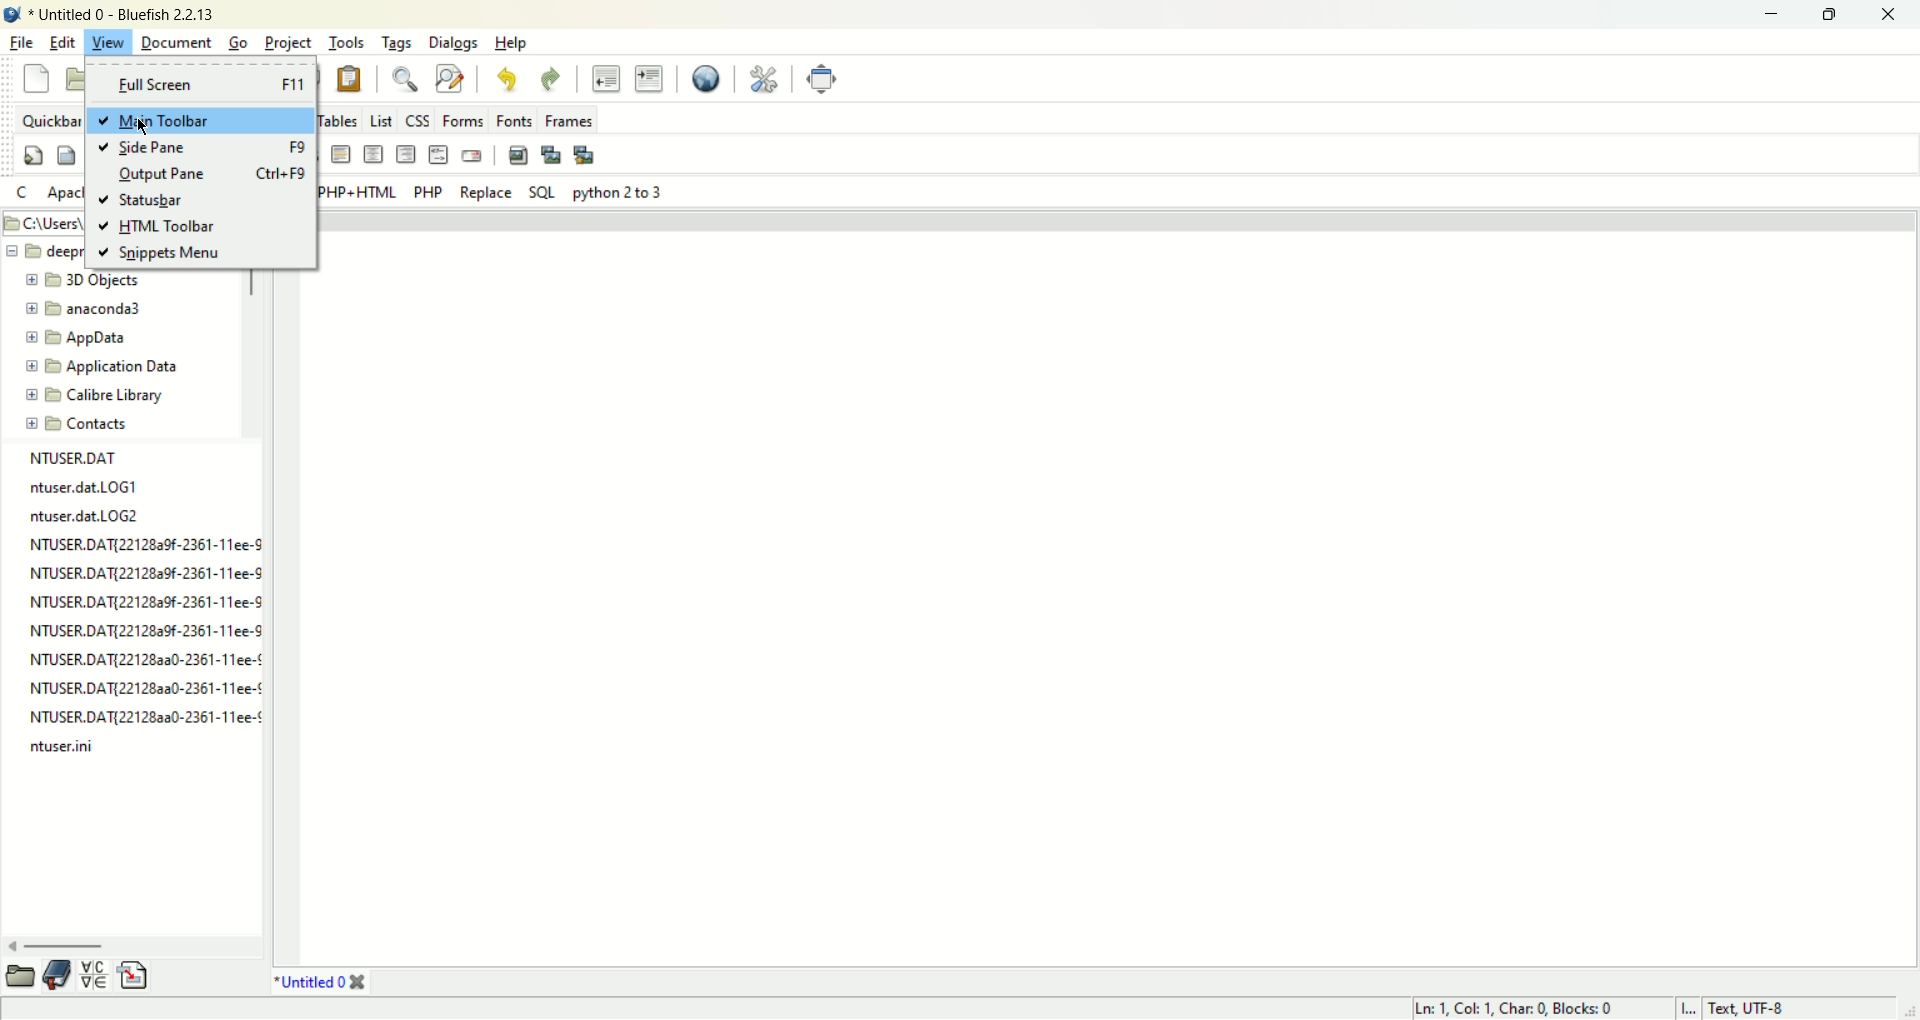 The height and width of the screenshot is (1020, 1920). What do you see at coordinates (383, 120) in the screenshot?
I see `List` at bounding box center [383, 120].